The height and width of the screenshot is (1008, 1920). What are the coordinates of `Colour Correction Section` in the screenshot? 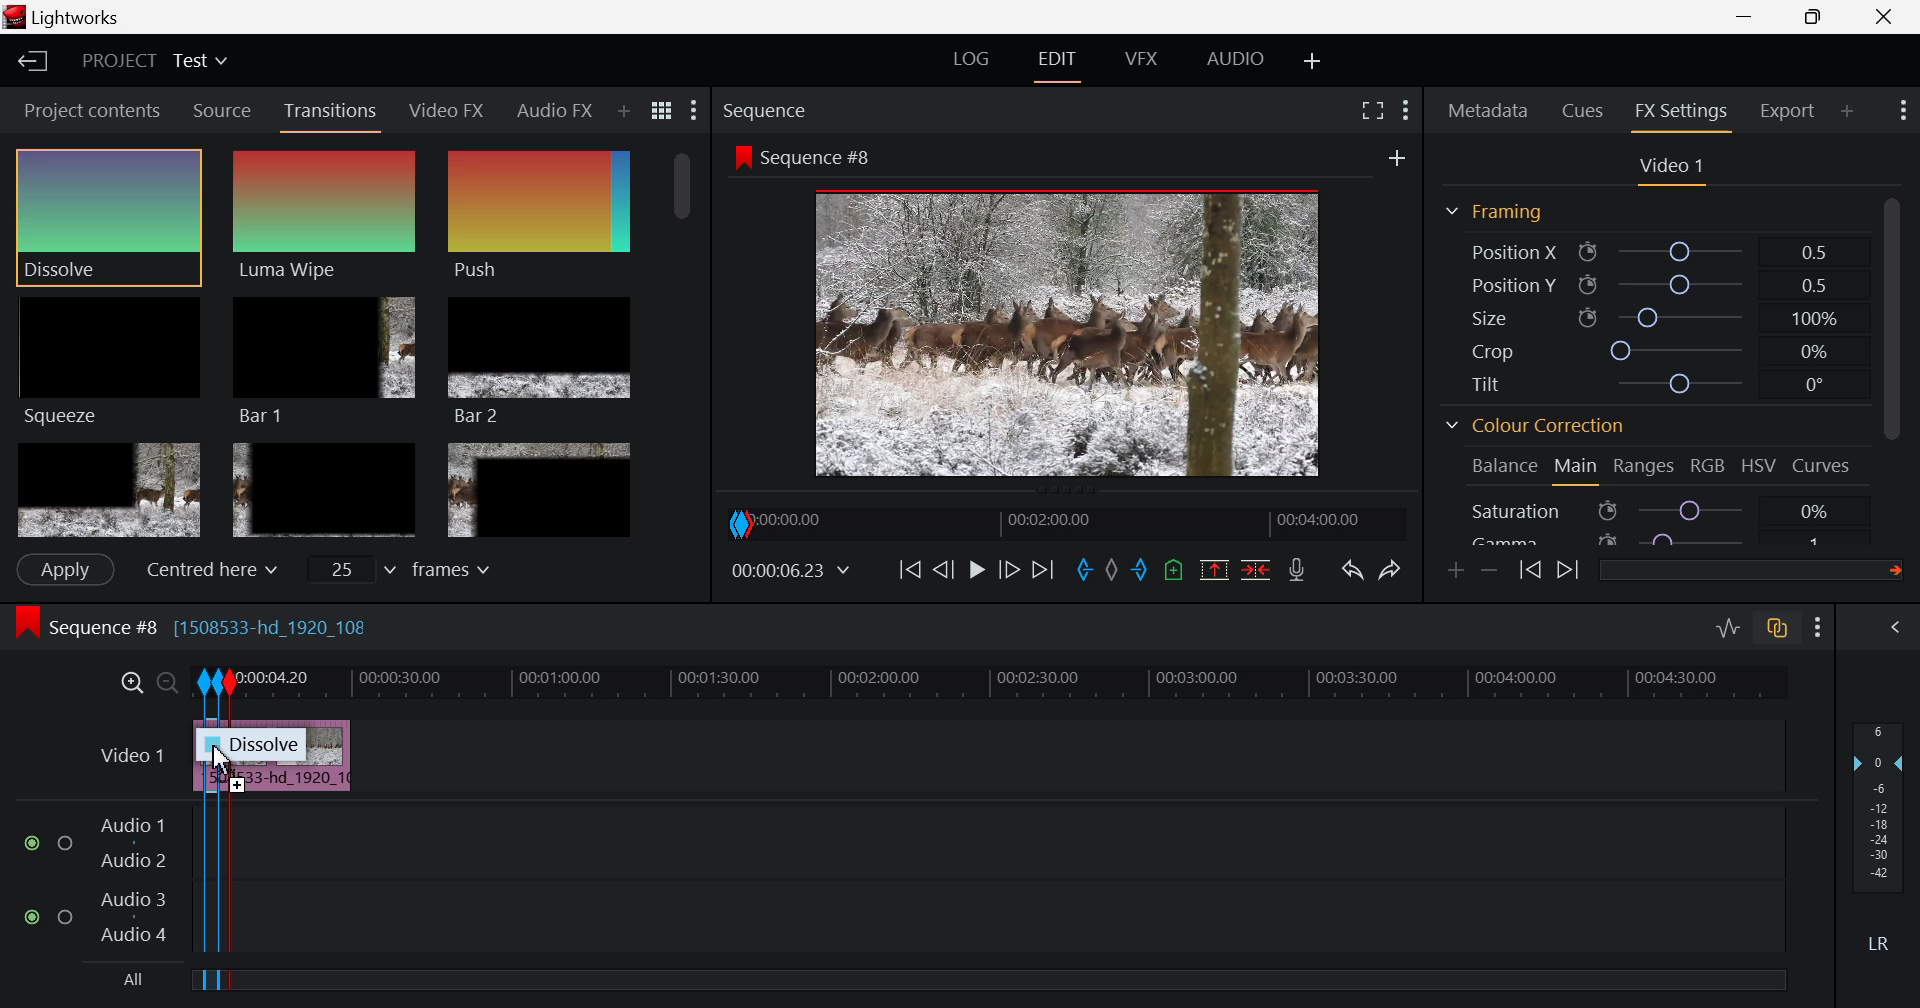 It's located at (1536, 428).